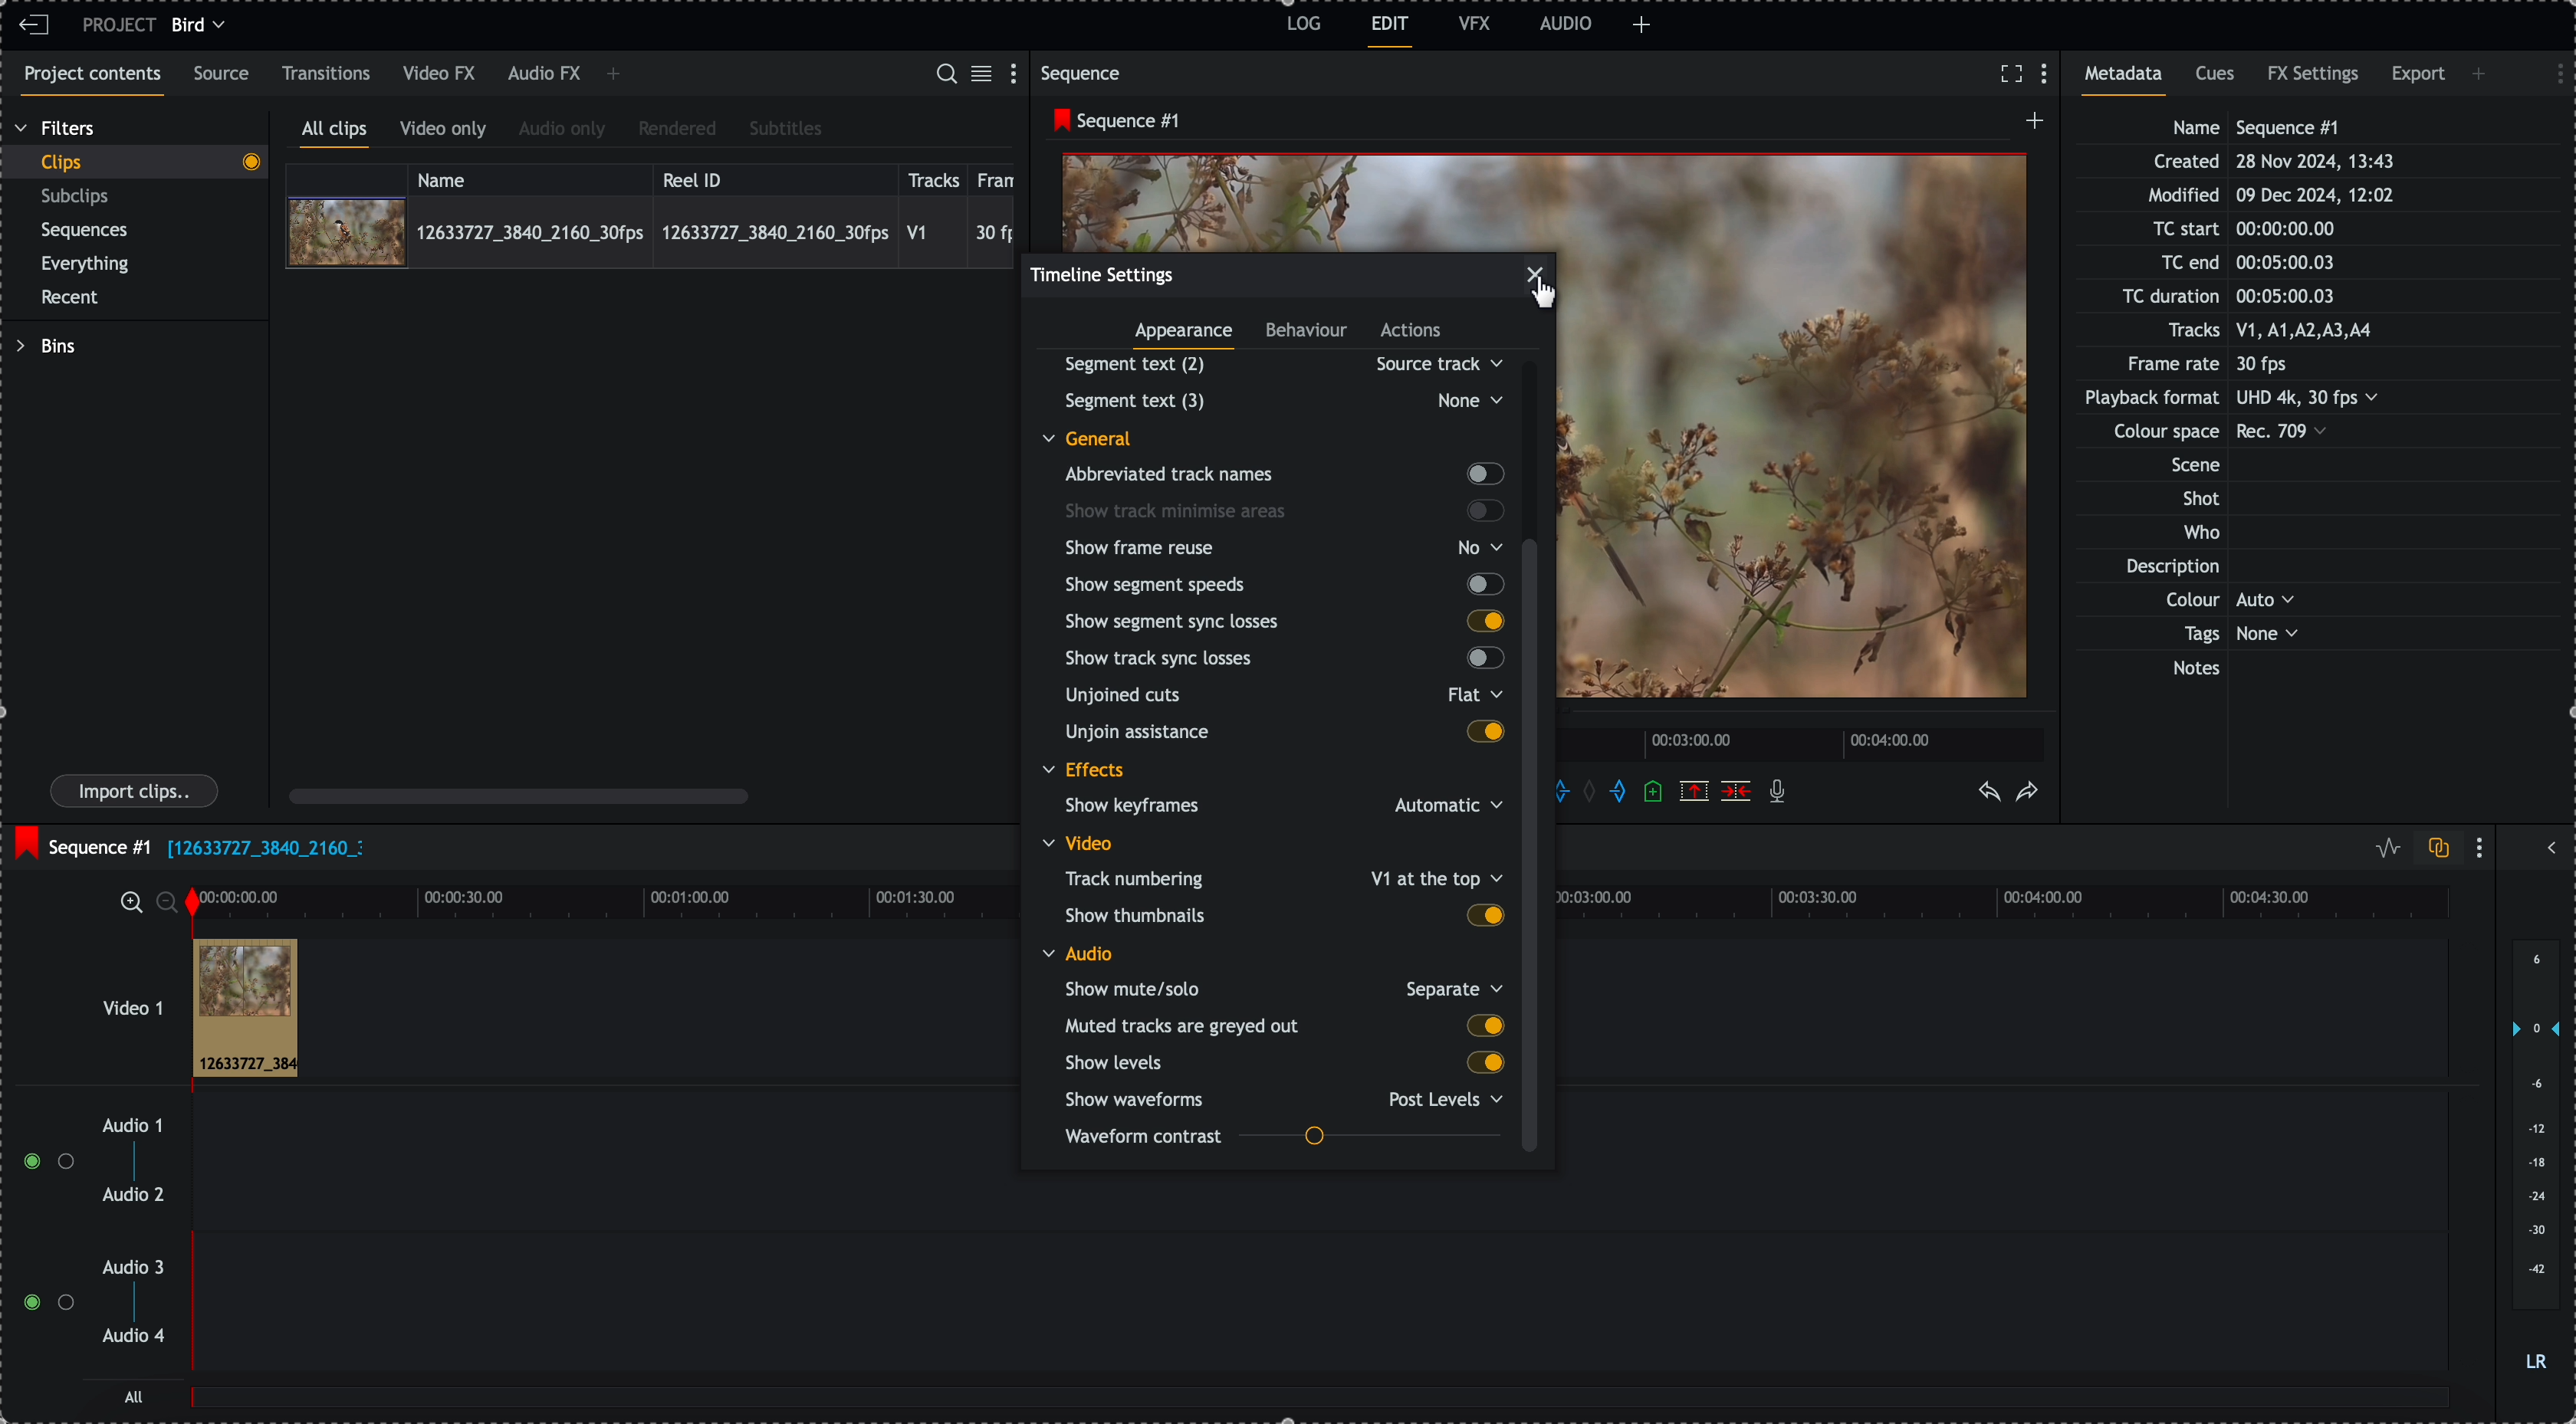 The width and height of the screenshot is (2576, 1424). Describe the element at coordinates (1018, 72) in the screenshot. I see `show settings menu` at that location.